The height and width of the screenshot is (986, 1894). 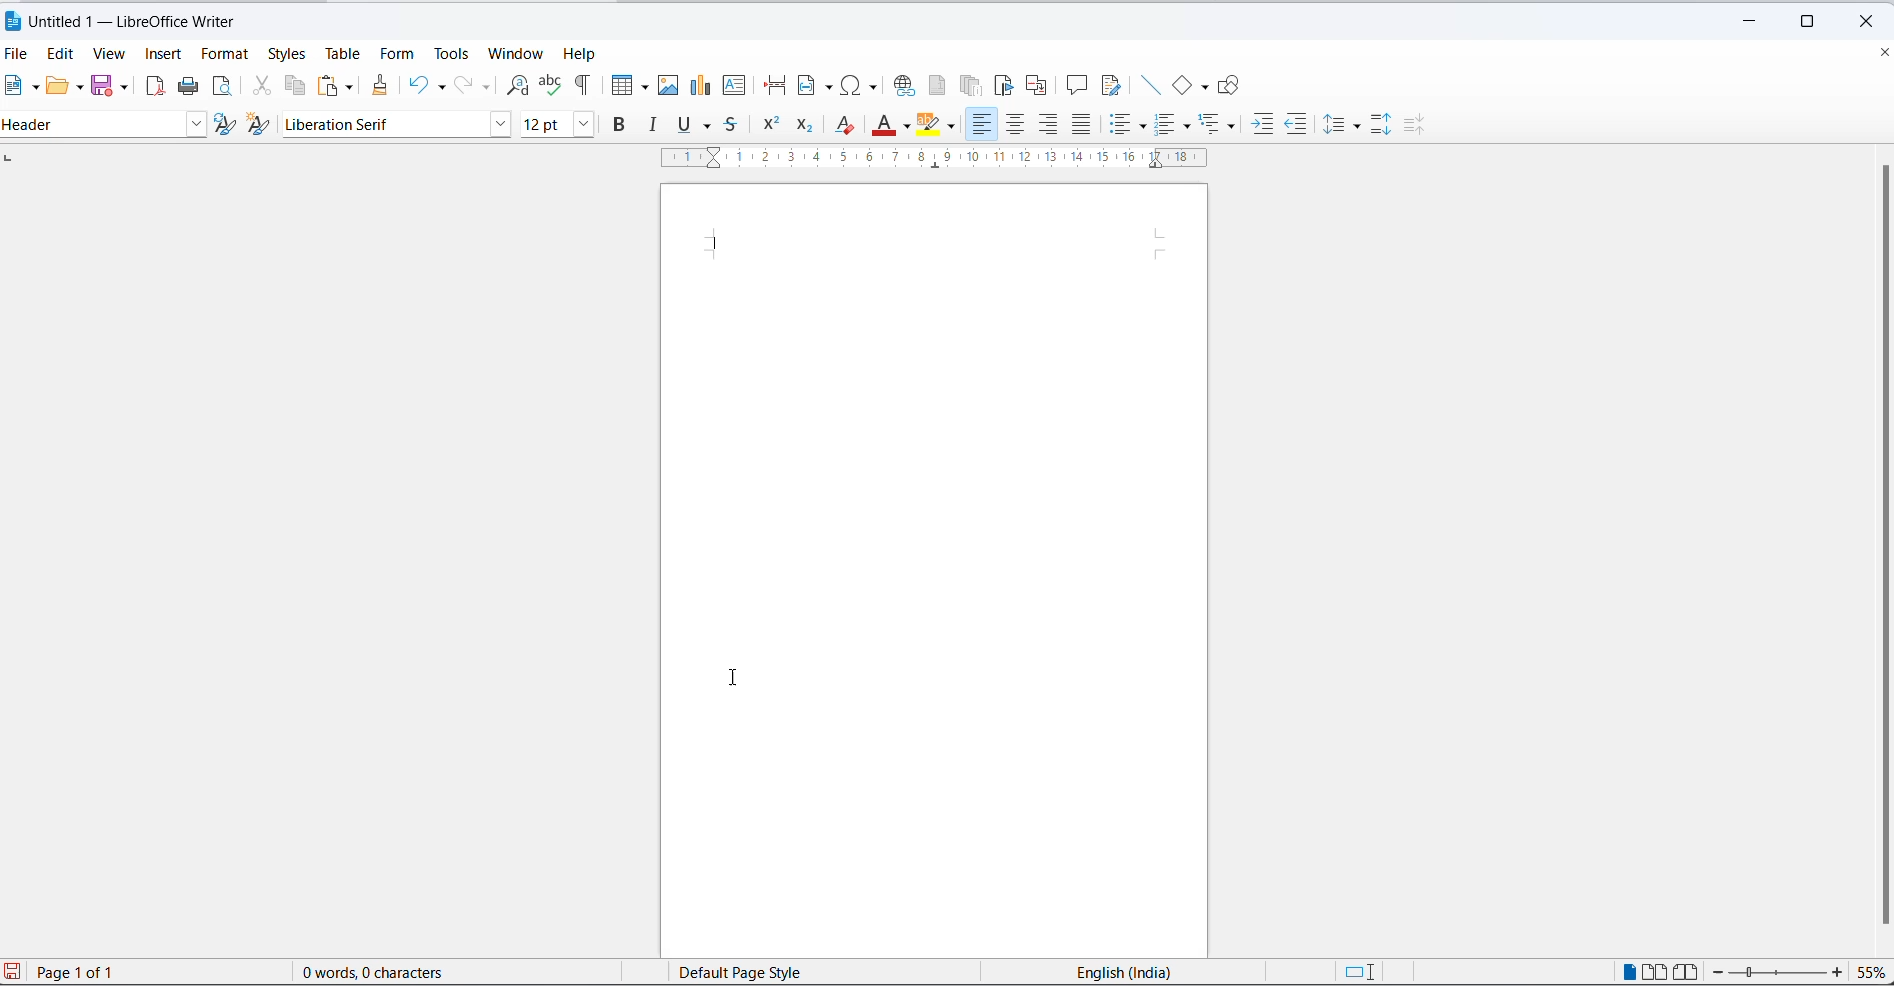 I want to click on close document, so click(x=1882, y=51).